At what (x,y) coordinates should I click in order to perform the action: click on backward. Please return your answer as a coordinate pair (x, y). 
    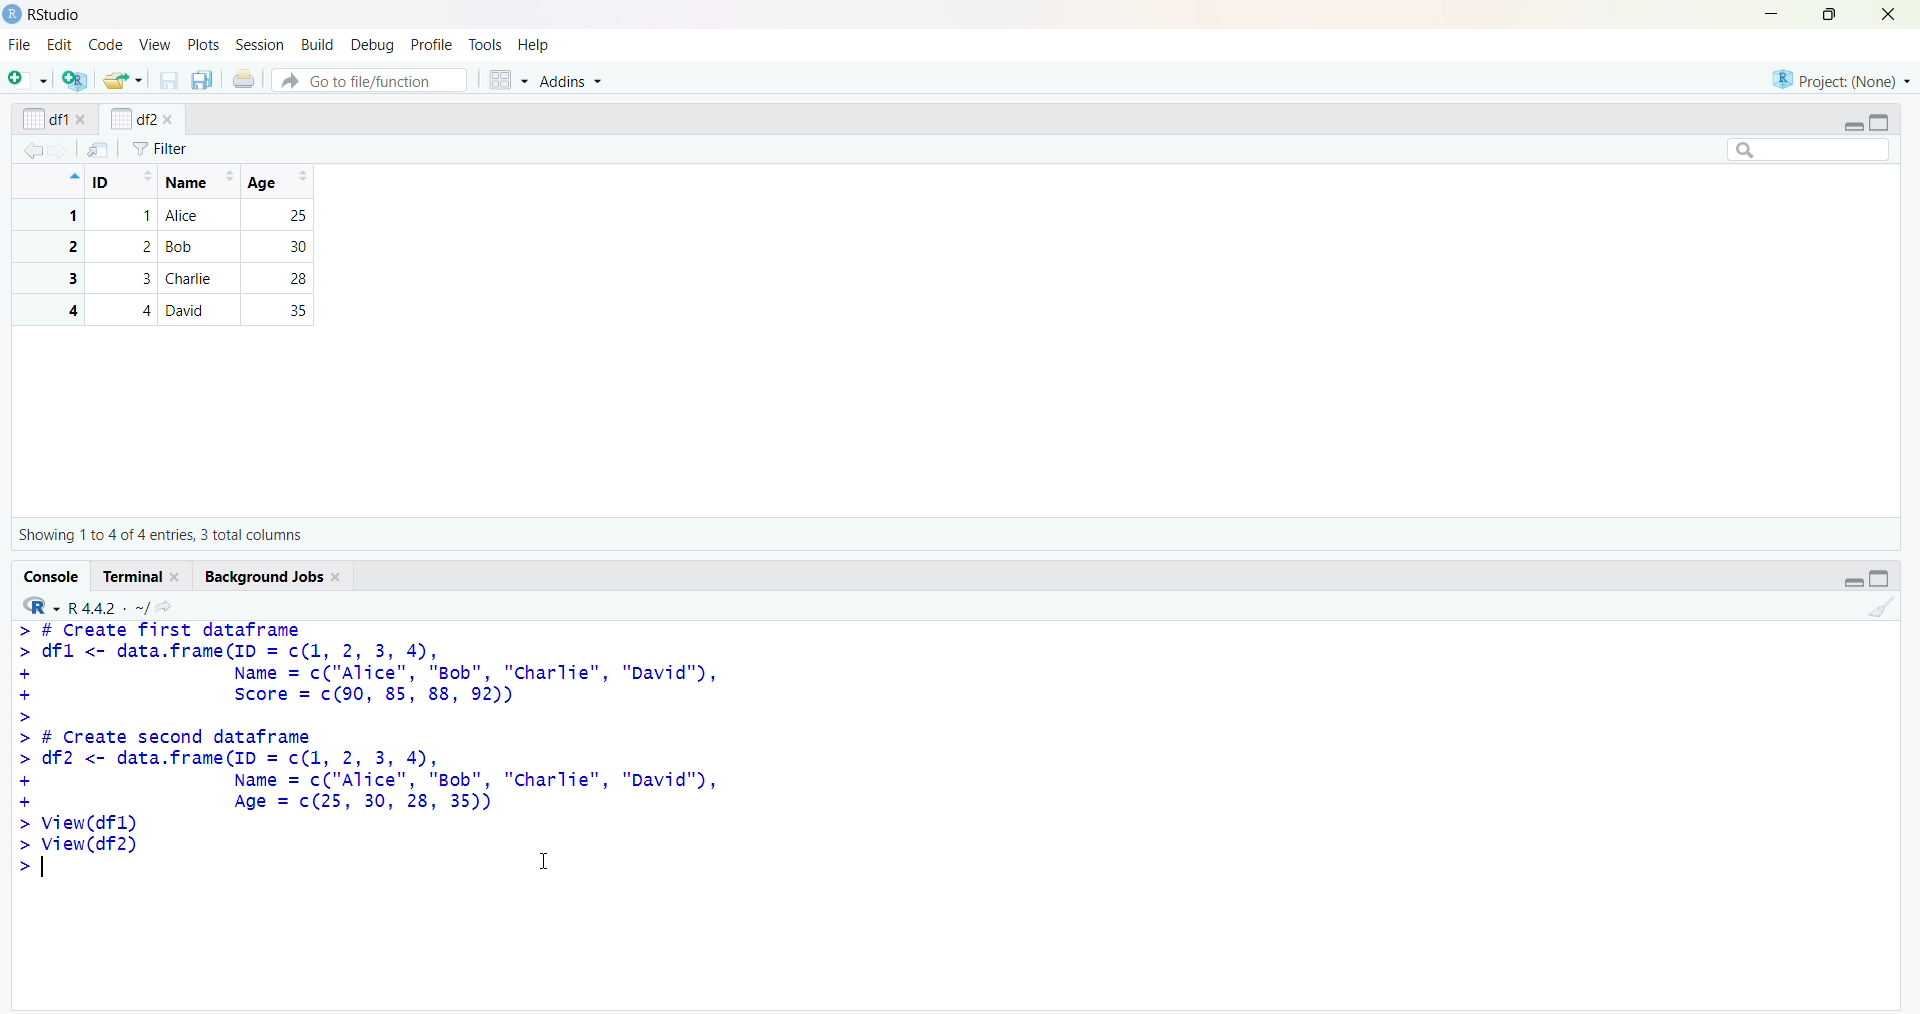
    Looking at the image, I should click on (32, 150).